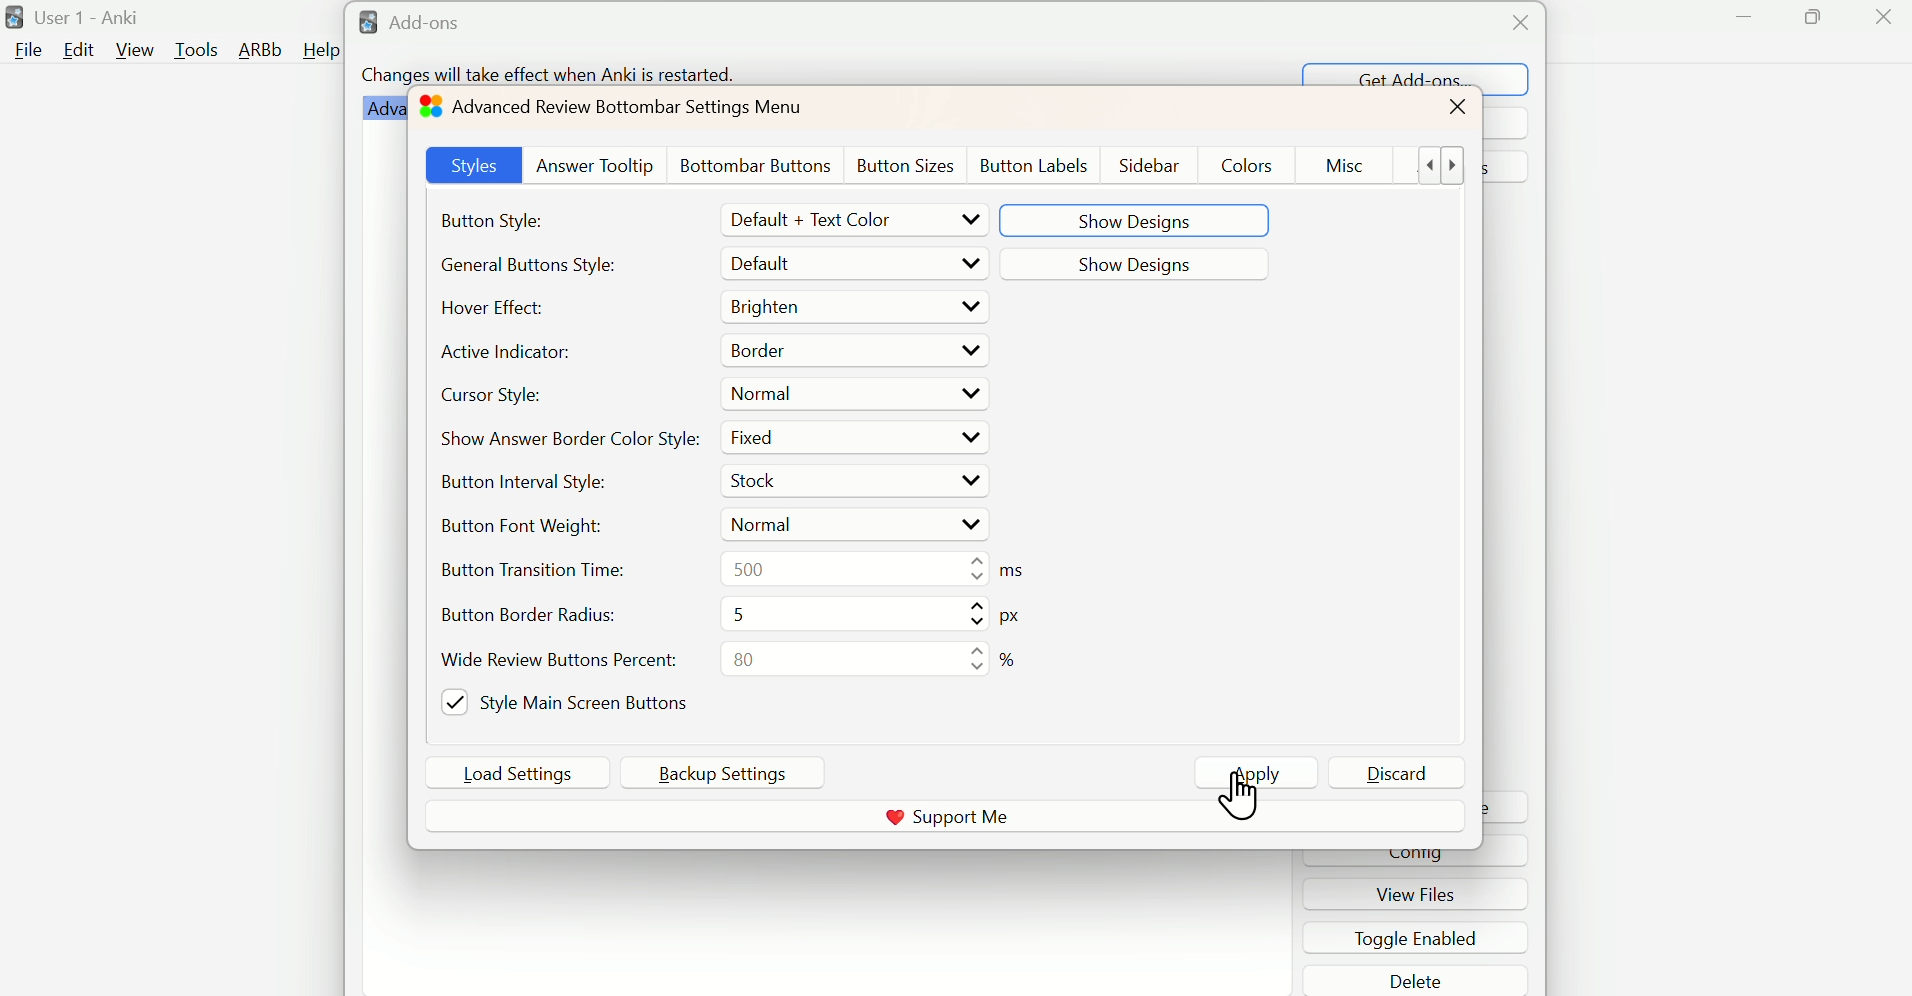 This screenshot has width=1912, height=996. What do you see at coordinates (1389, 771) in the screenshot?
I see `Discard` at bounding box center [1389, 771].